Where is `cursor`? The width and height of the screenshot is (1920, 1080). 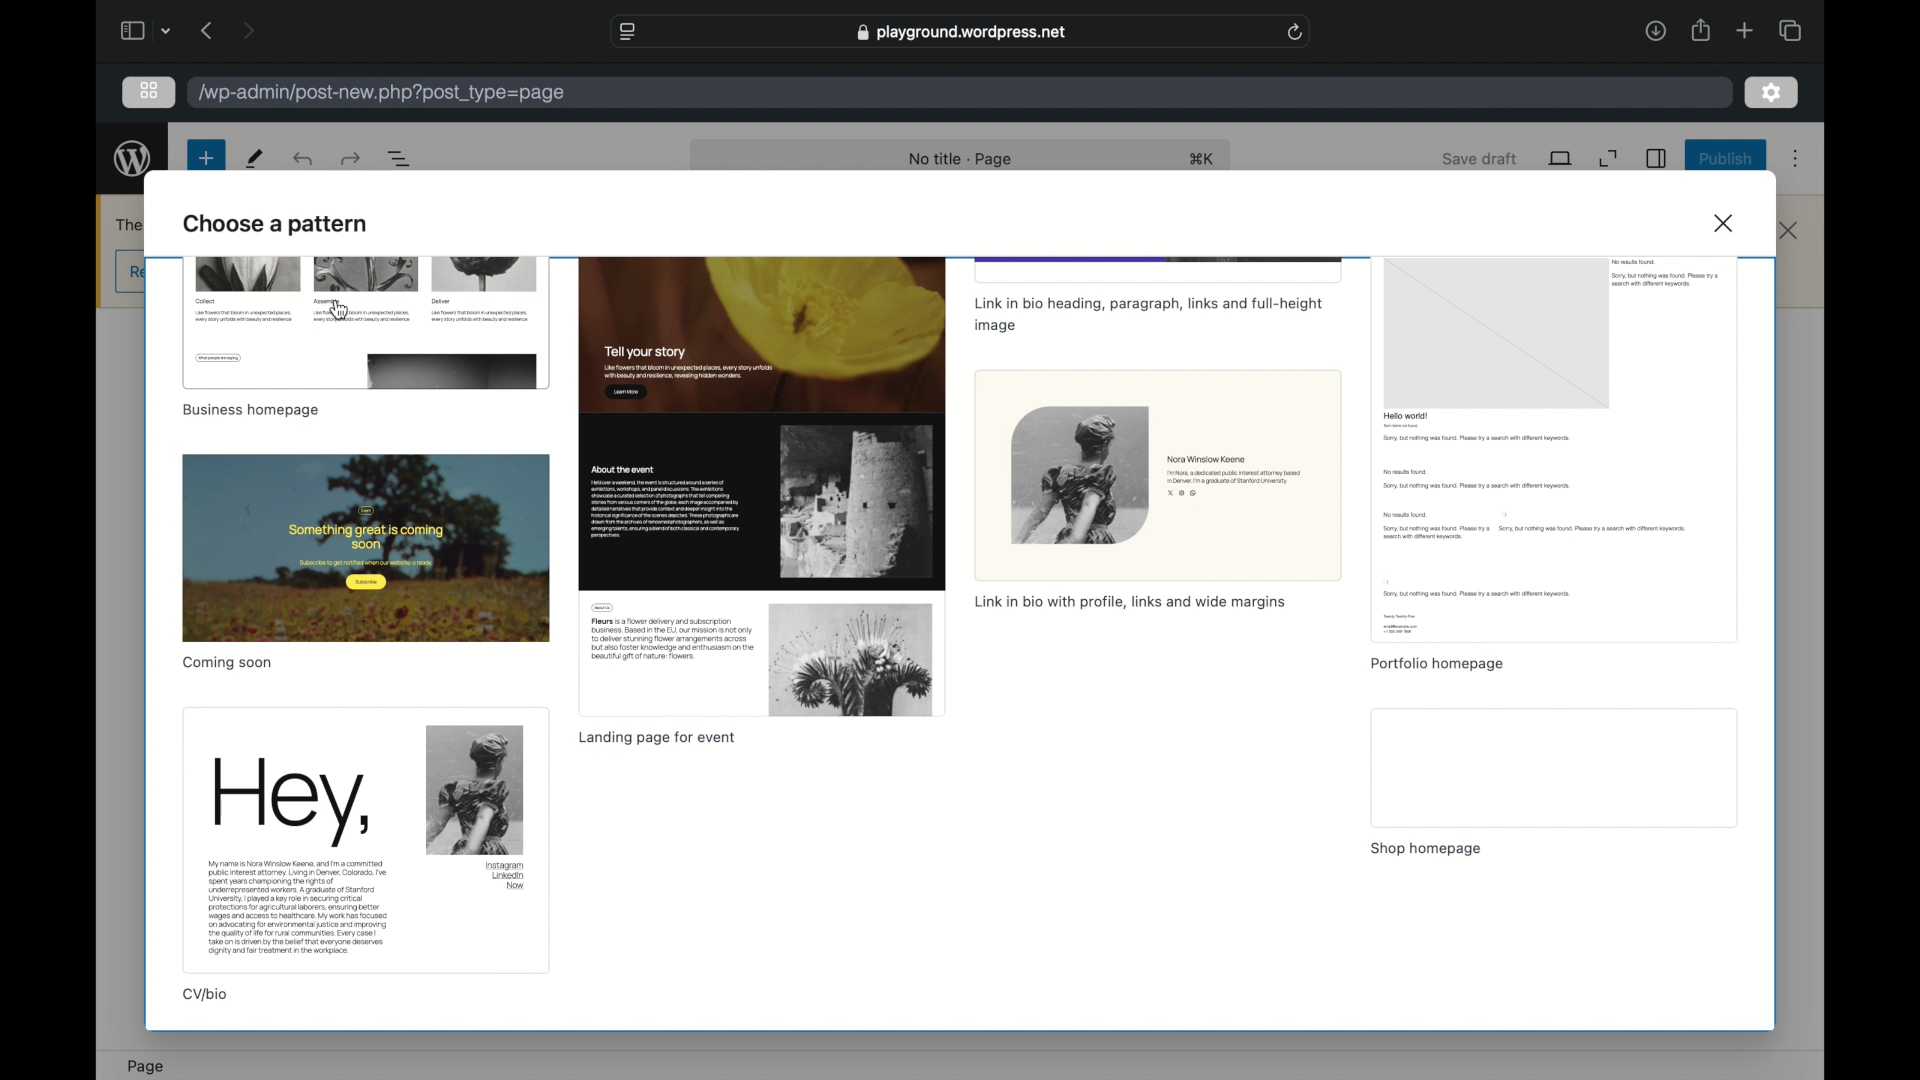
cursor is located at coordinates (337, 310).